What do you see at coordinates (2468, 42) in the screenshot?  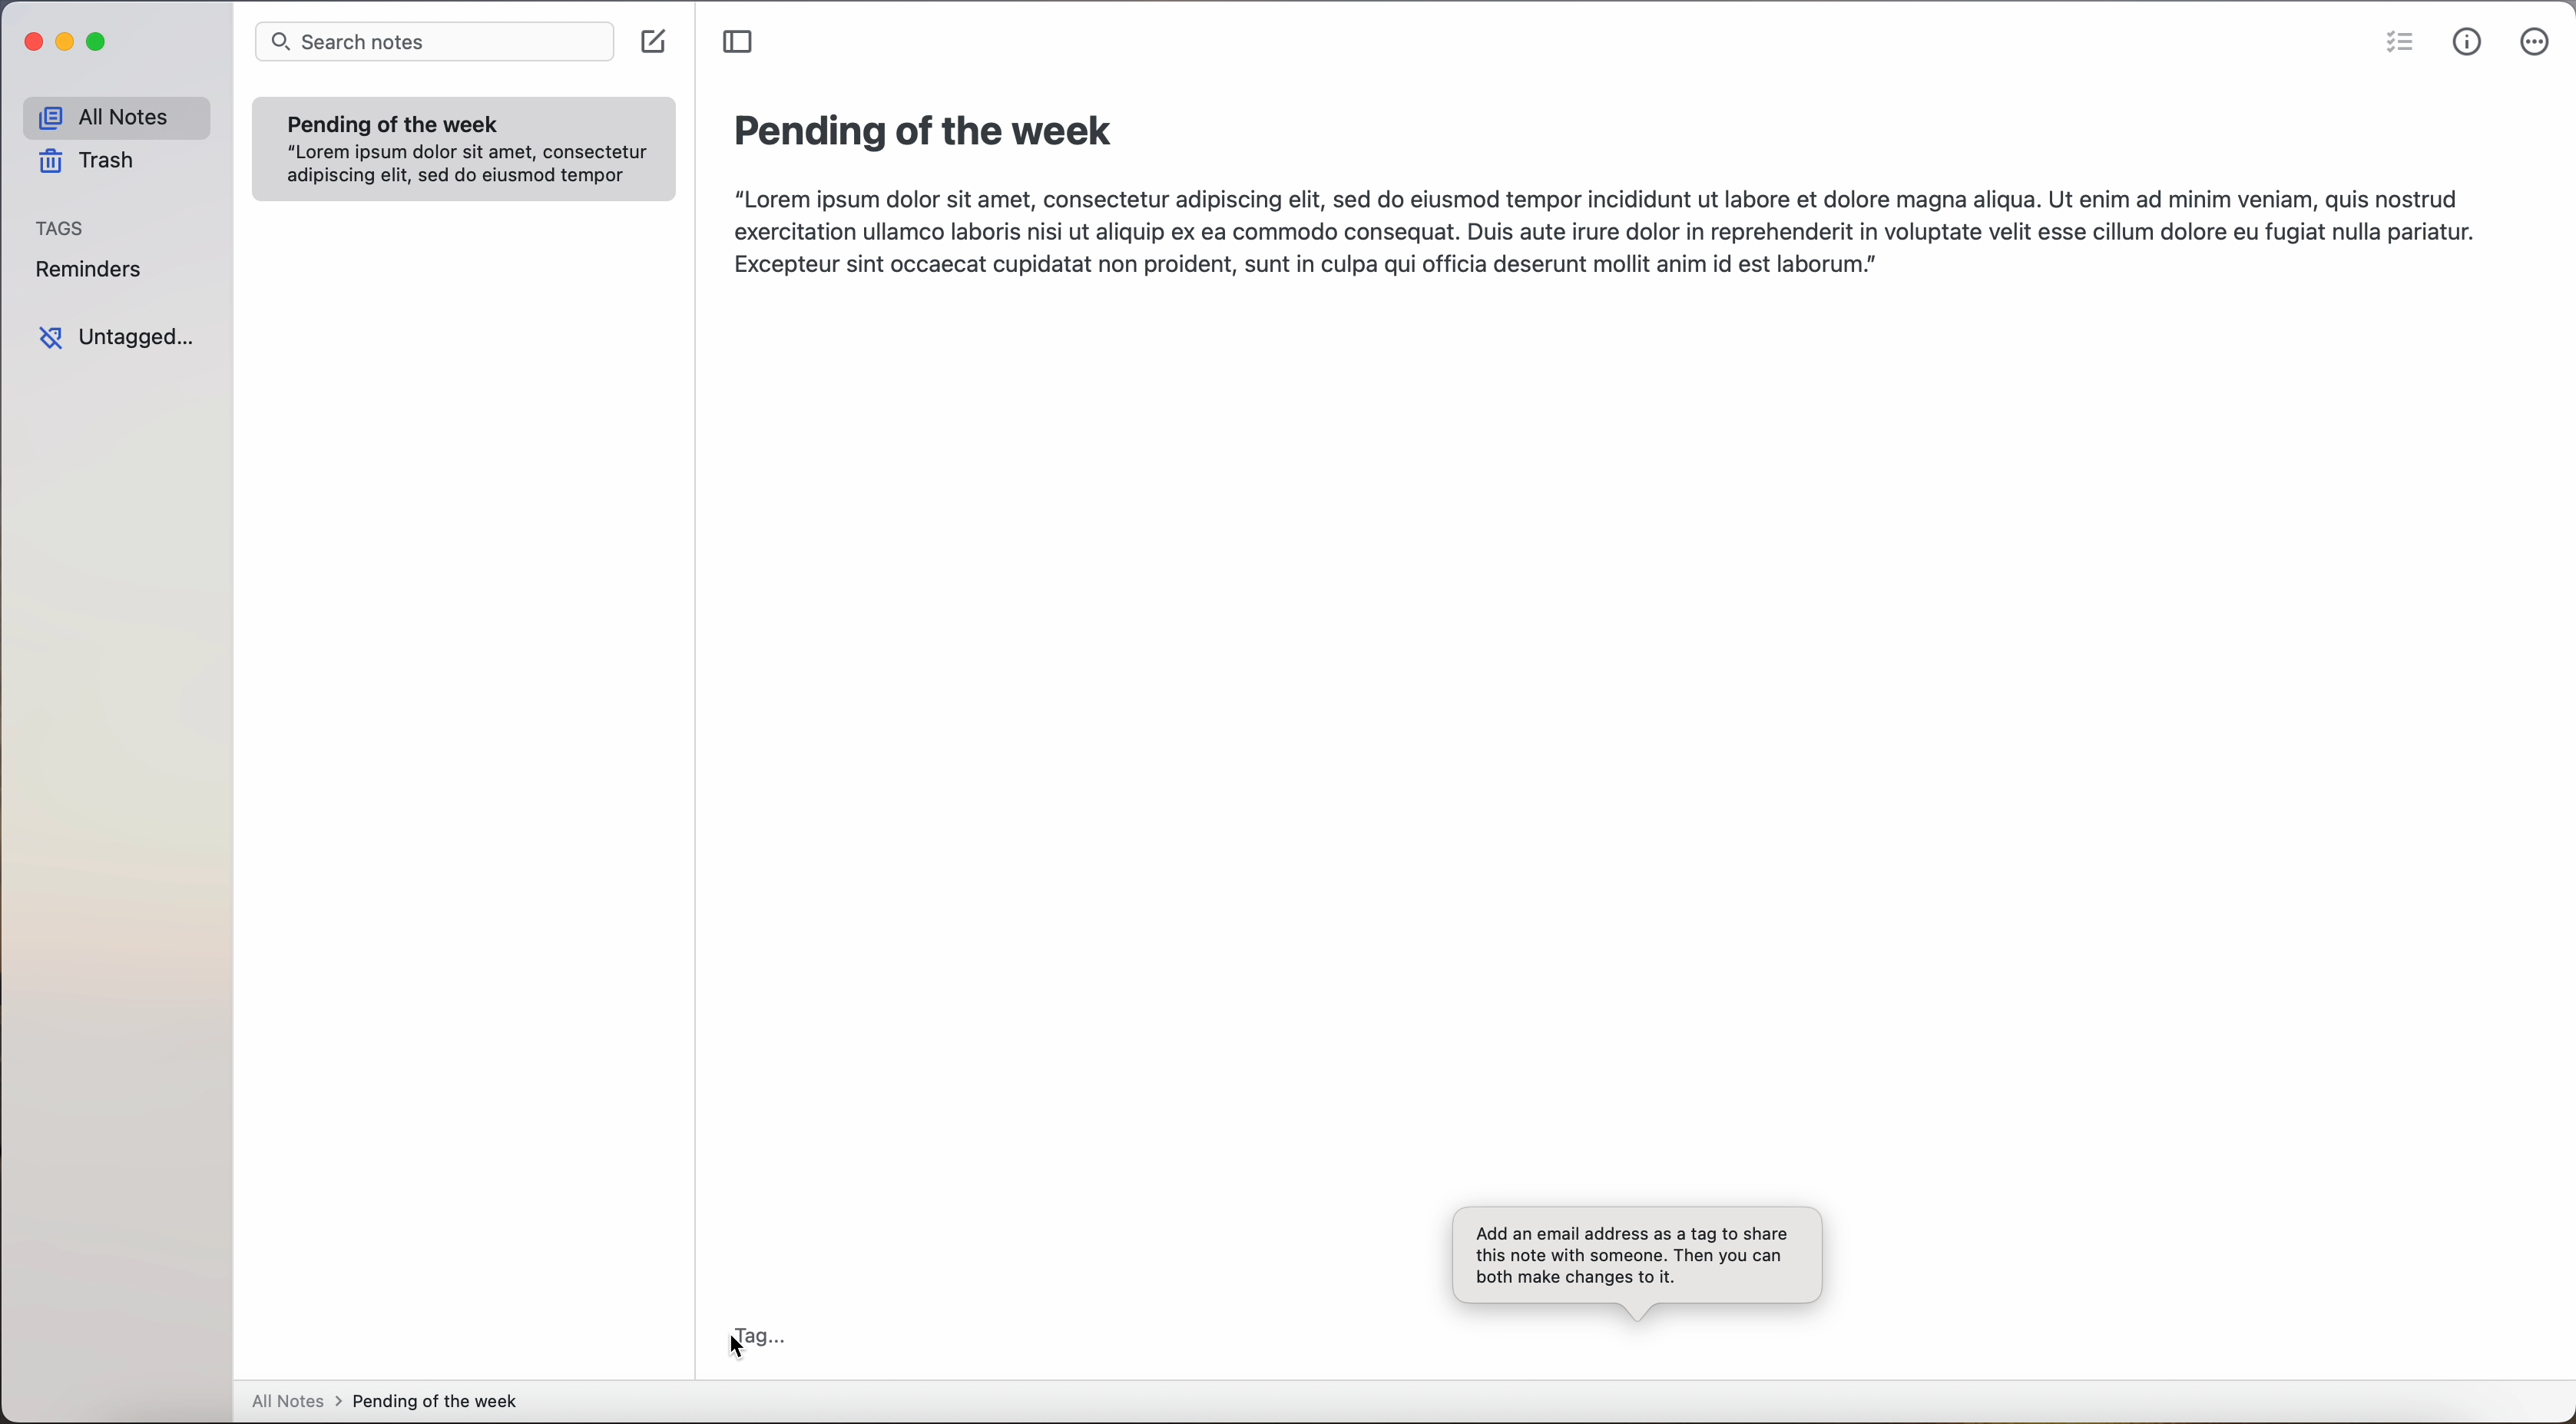 I see `metrics` at bounding box center [2468, 42].